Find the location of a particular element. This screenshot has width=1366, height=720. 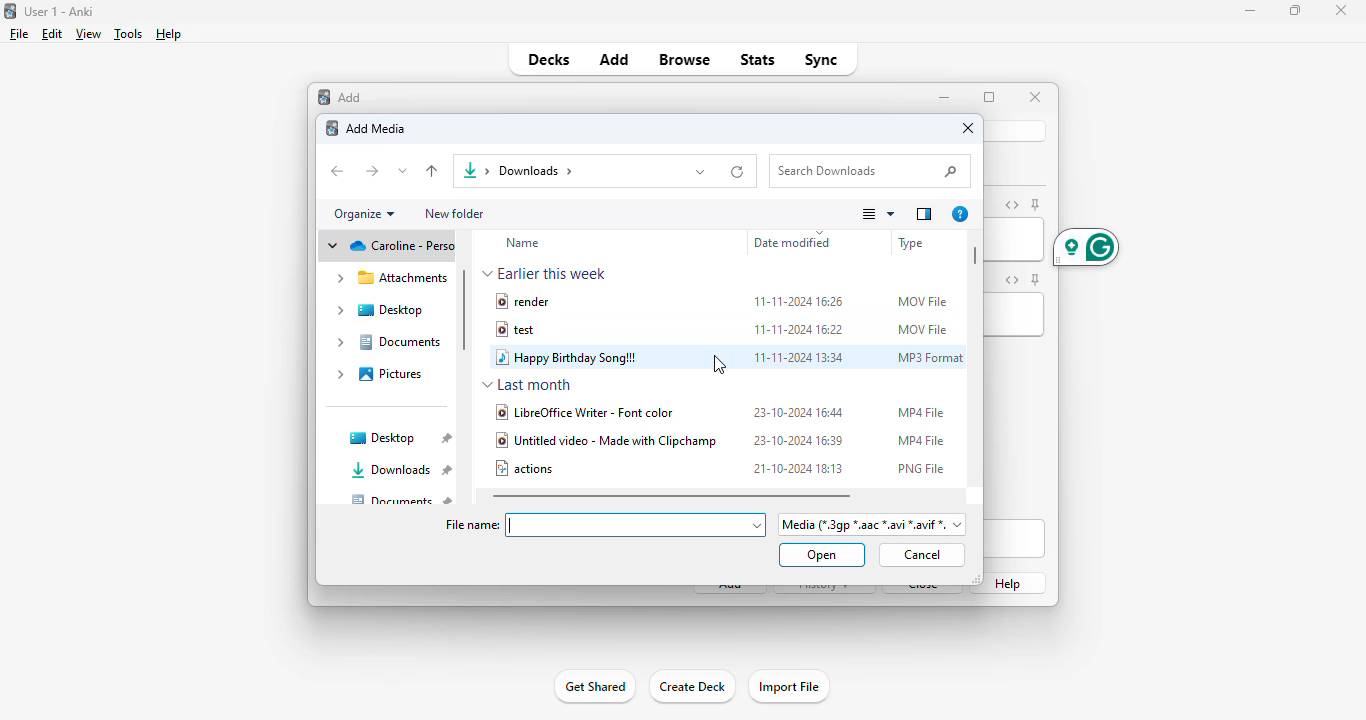

close is located at coordinates (969, 129).